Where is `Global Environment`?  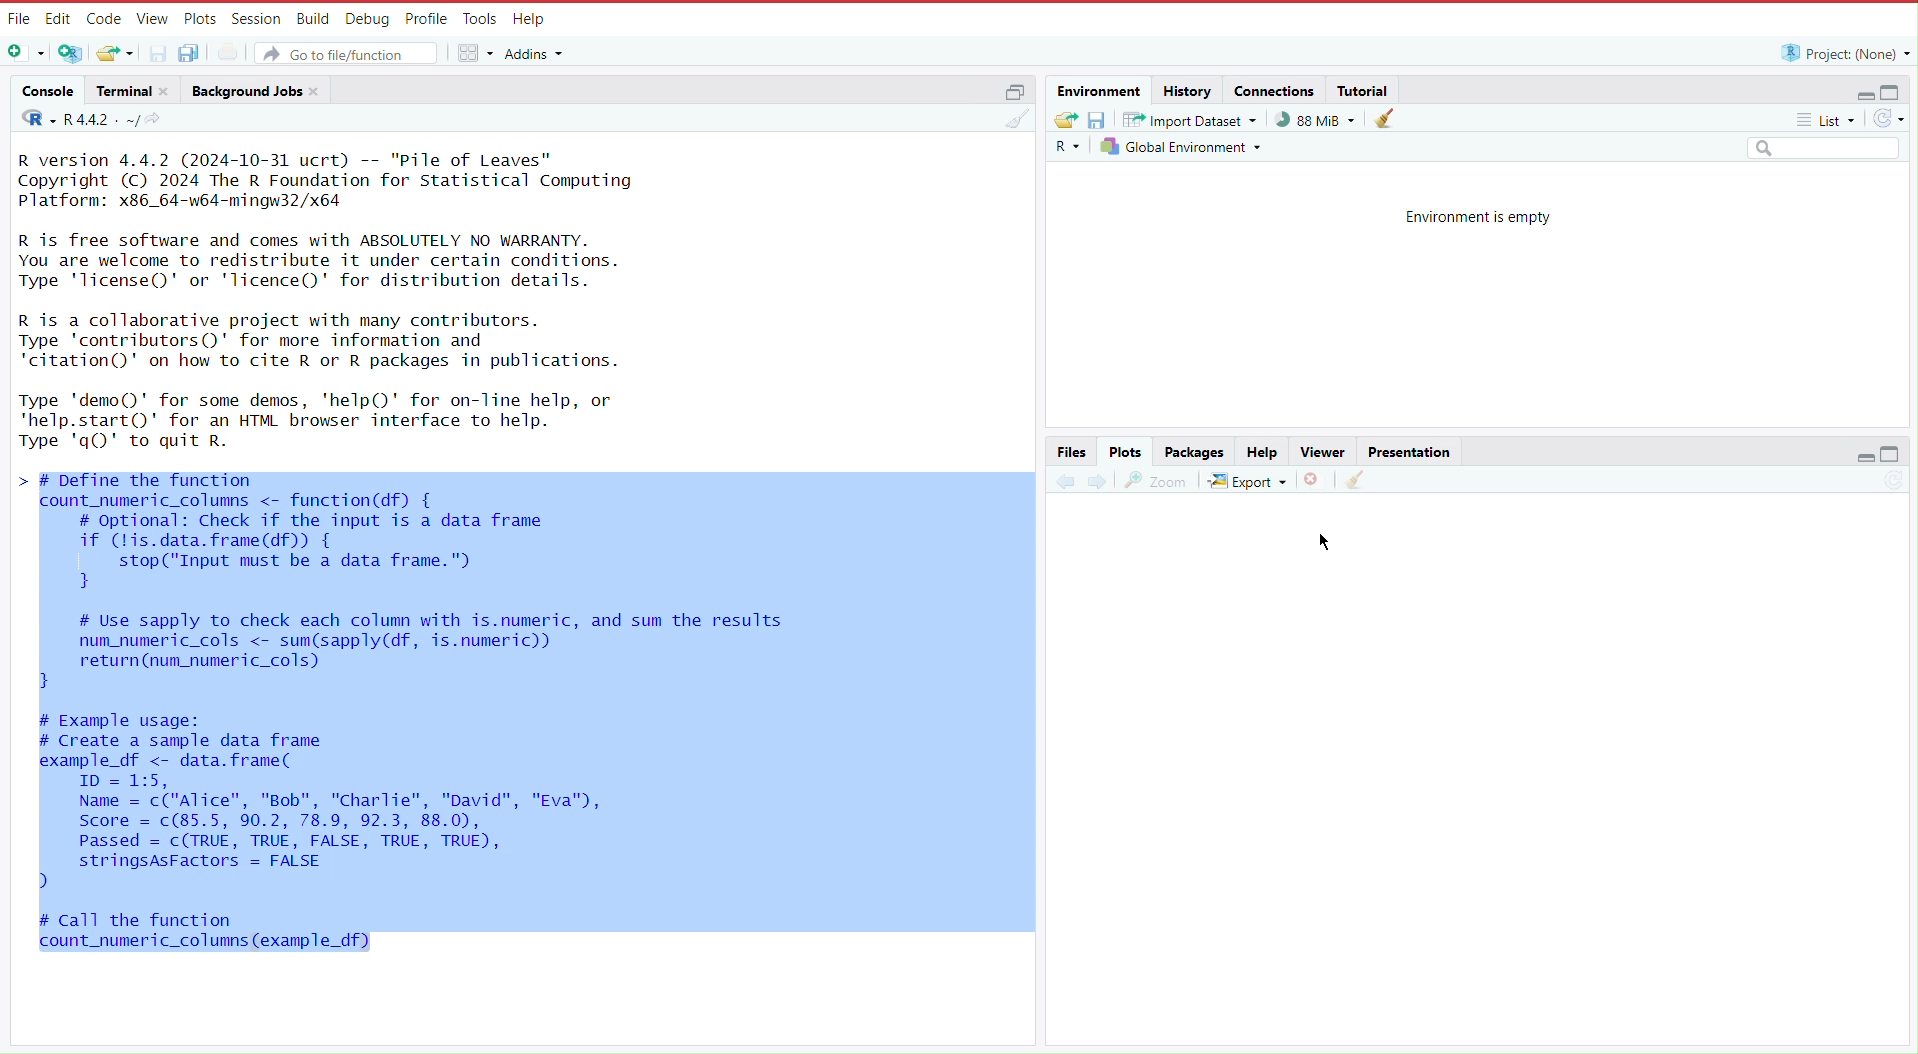 Global Environment is located at coordinates (1184, 146).